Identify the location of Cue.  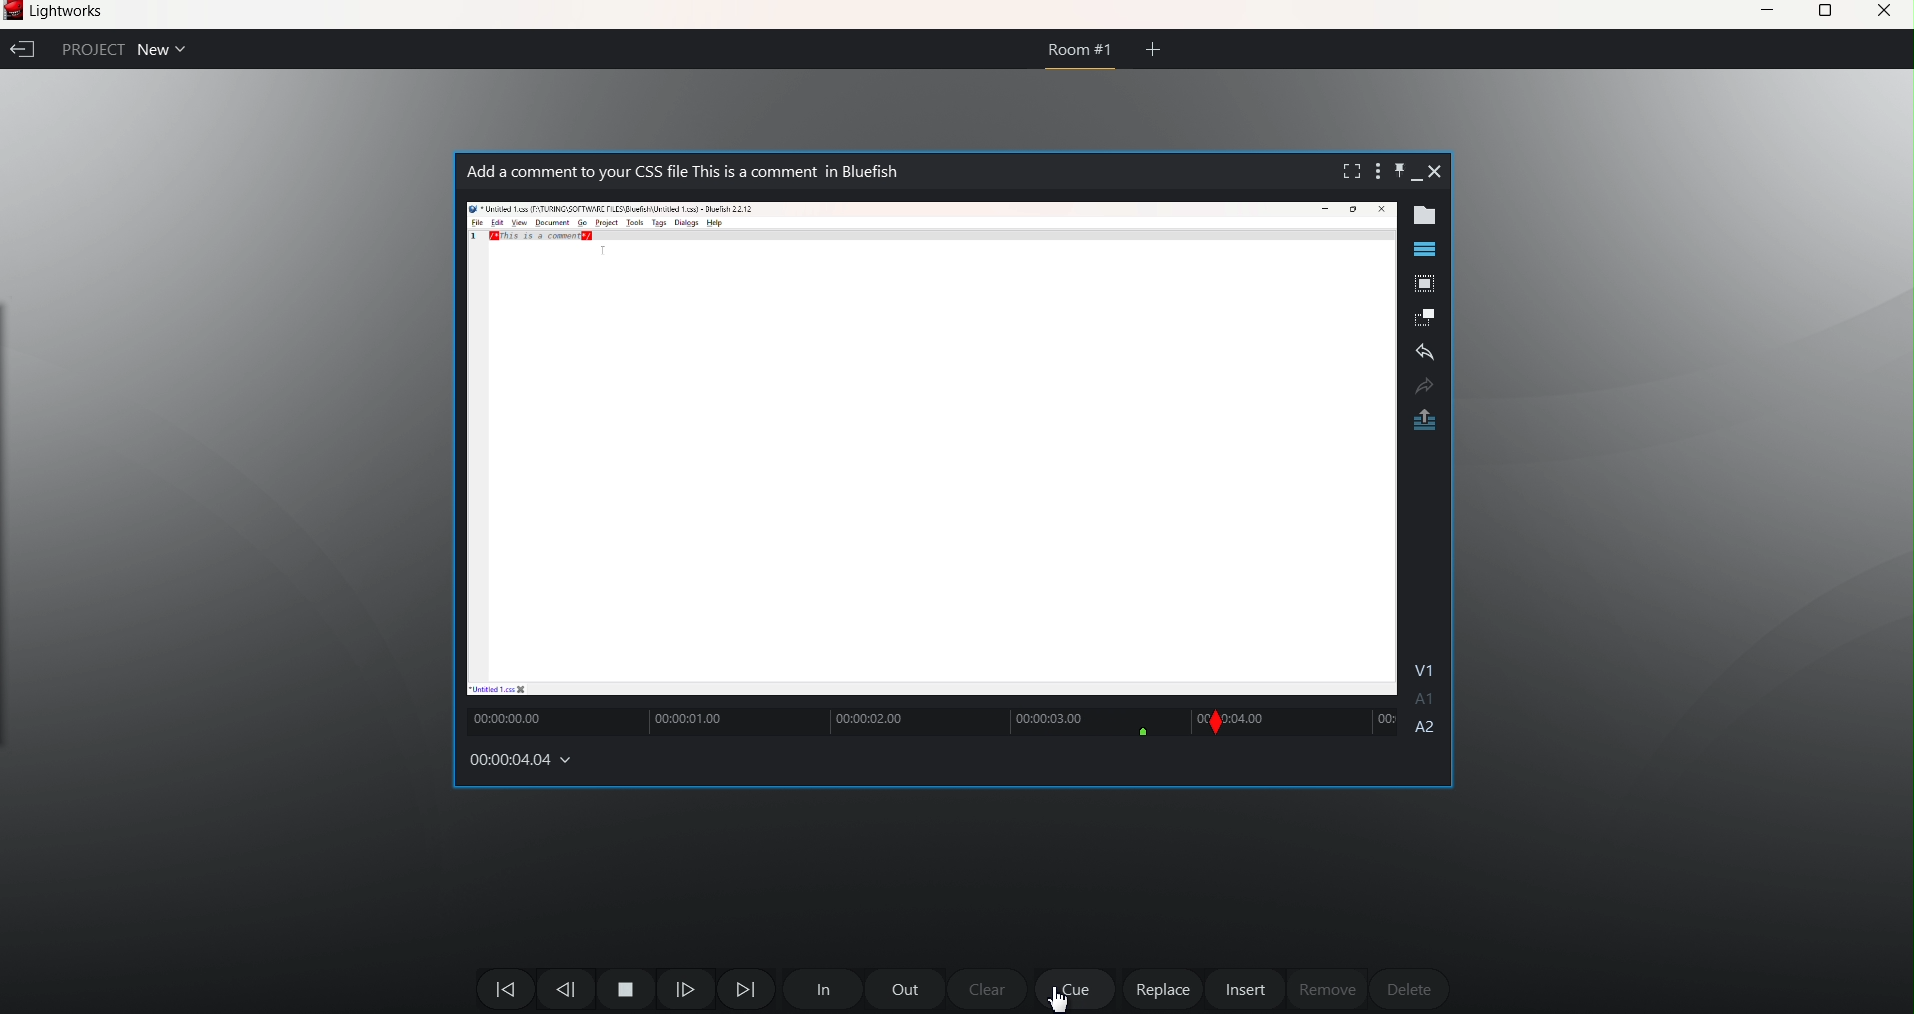
(1075, 989).